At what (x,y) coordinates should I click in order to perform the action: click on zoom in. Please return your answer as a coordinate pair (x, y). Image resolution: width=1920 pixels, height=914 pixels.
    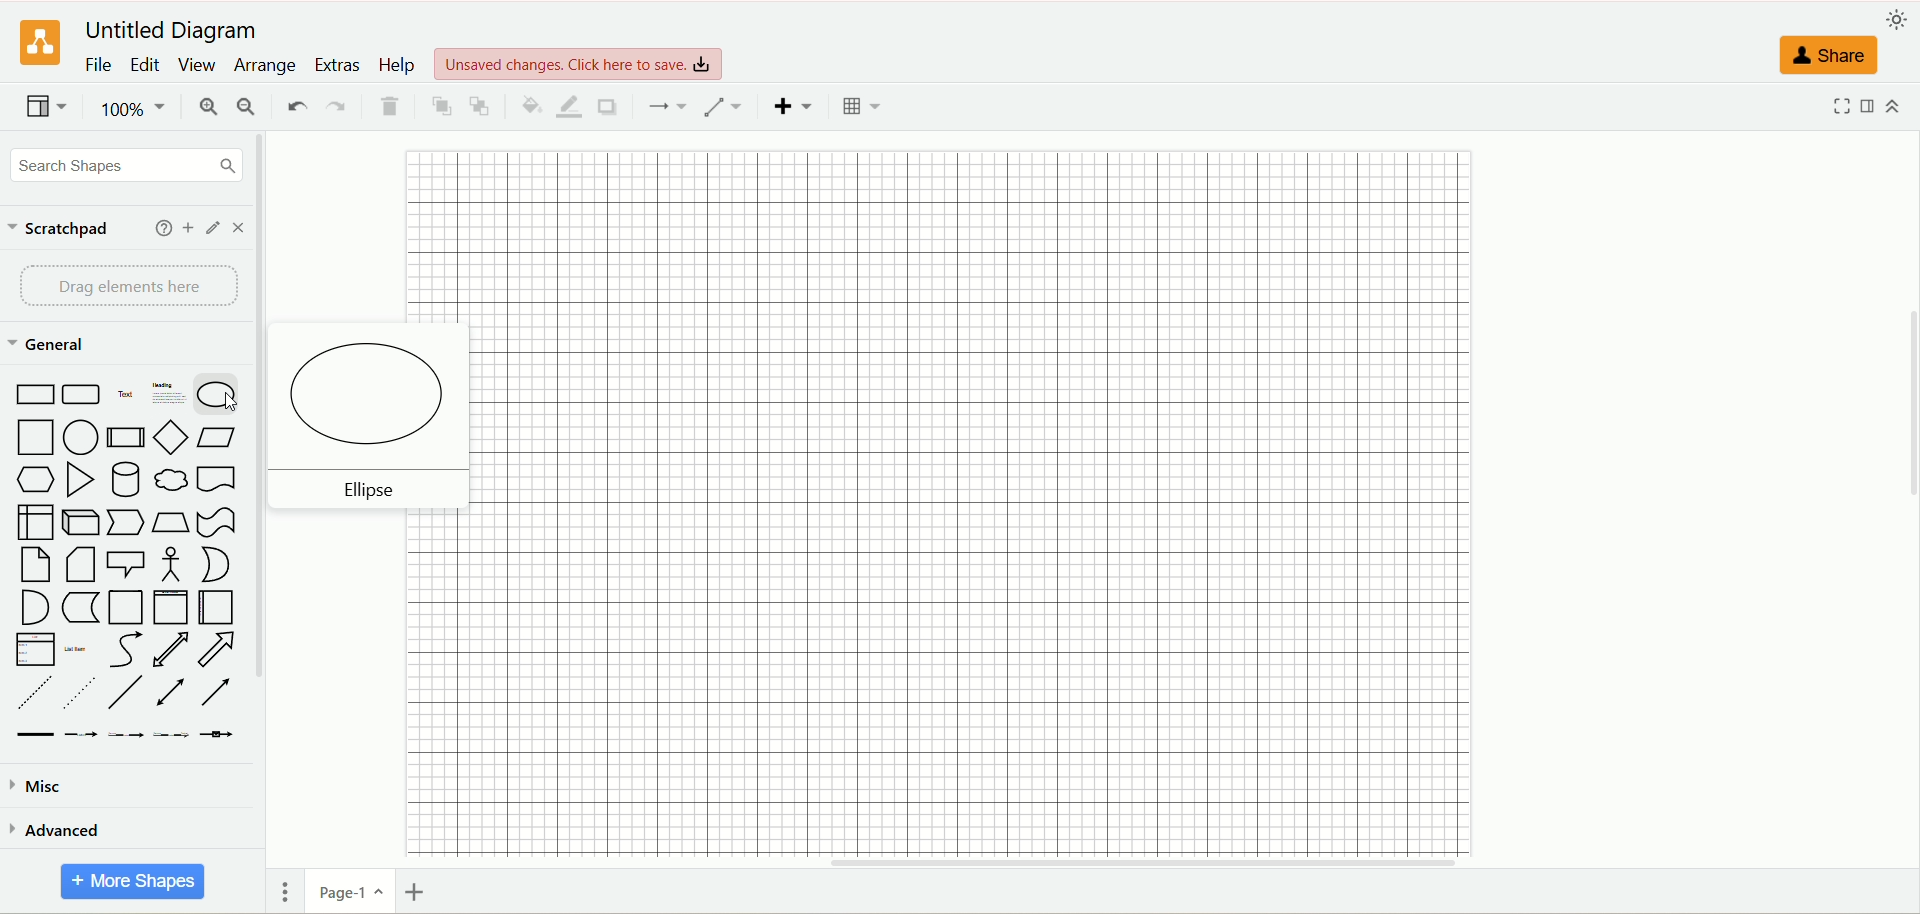
    Looking at the image, I should click on (205, 106).